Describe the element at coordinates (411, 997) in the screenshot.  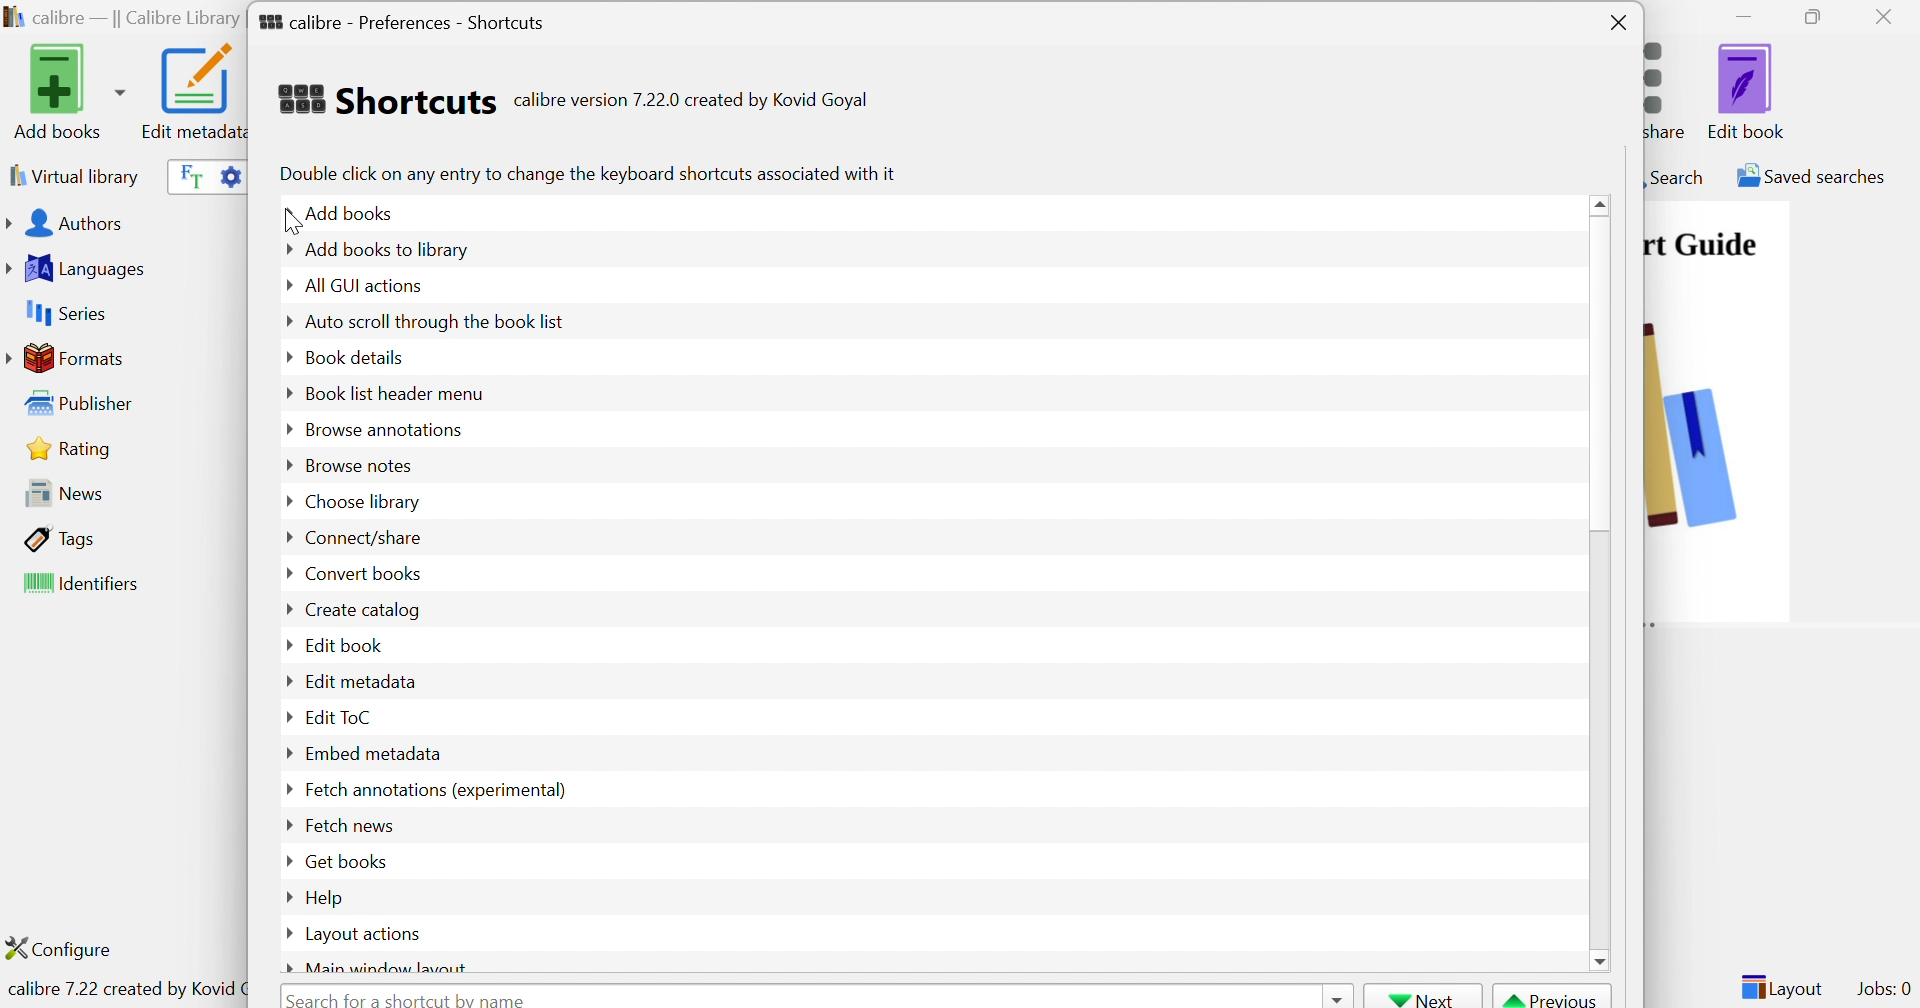
I see `Search for a shortcut by name` at that location.